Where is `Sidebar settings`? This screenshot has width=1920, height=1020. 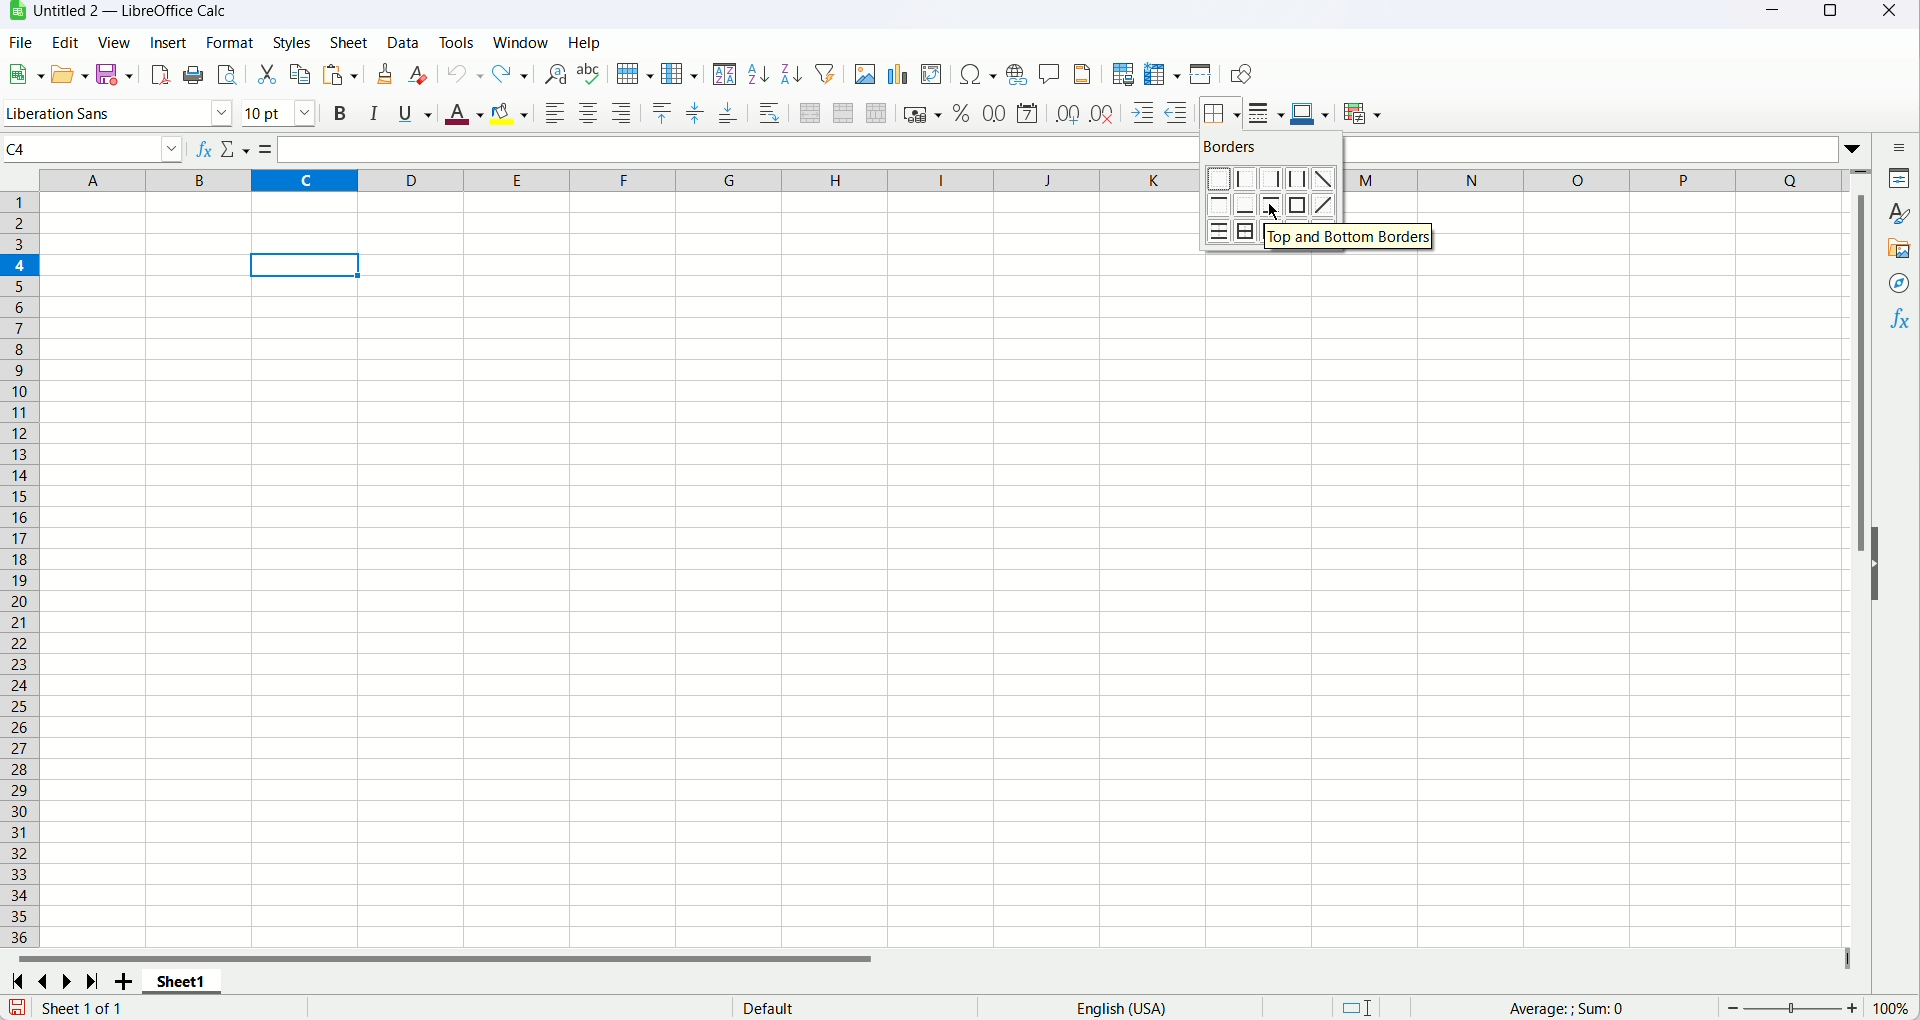
Sidebar settings is located at coordinates (1892, 147).